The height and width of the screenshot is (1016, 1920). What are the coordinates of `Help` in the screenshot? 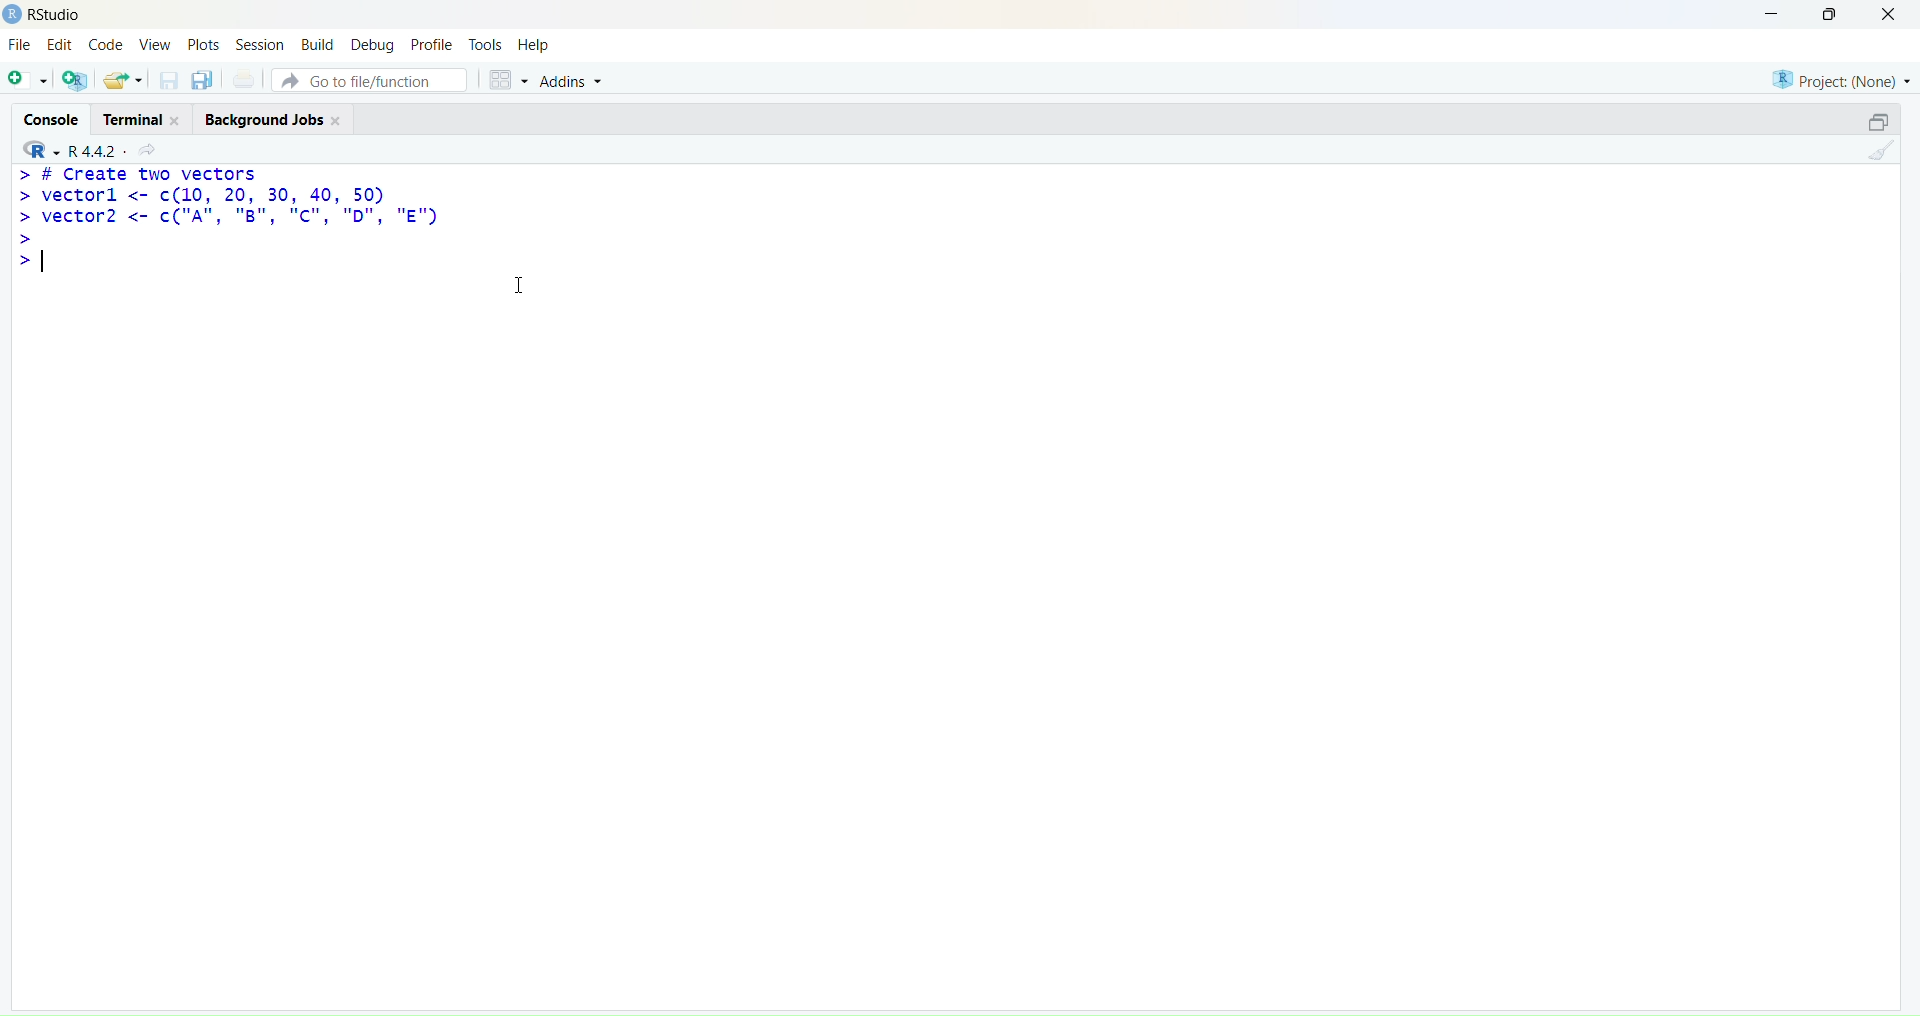 It's located at (535, 45).